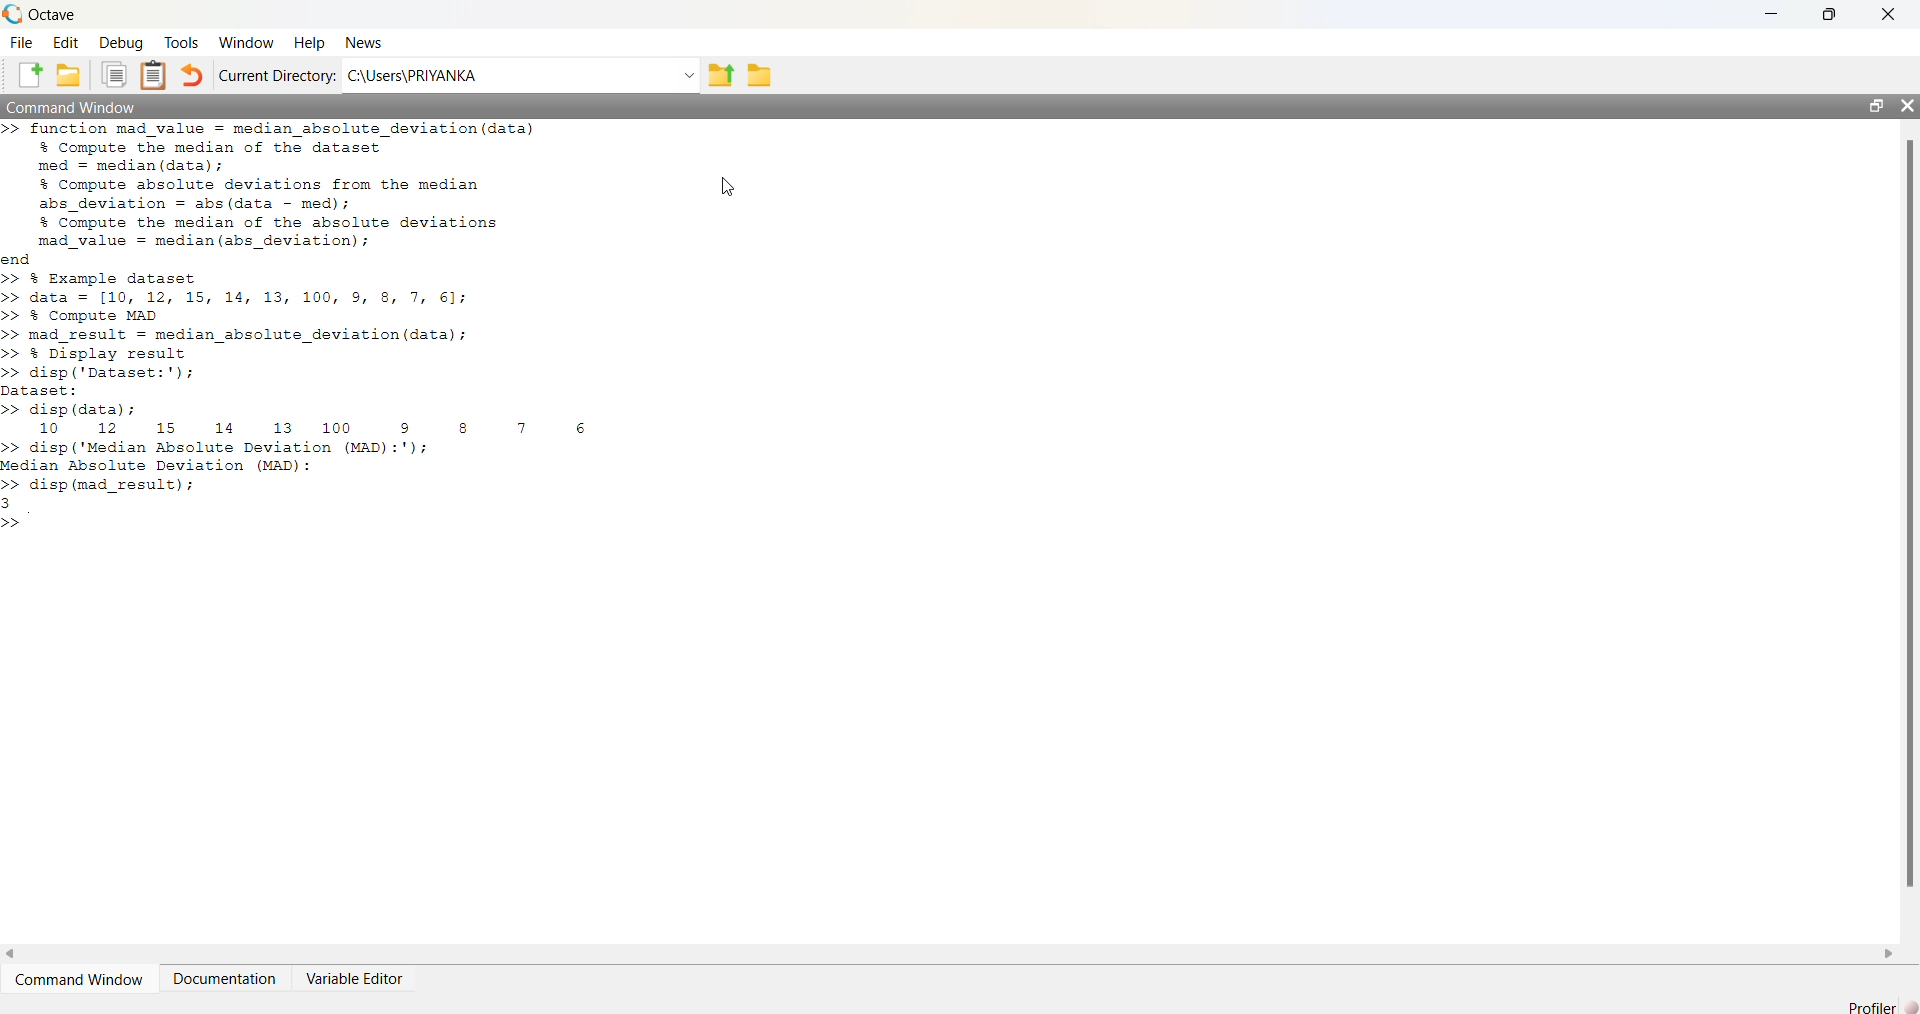  What do you see at coordinates (727, 186) in the screenshot?
I see `cursor` at bounding box center [727, 186].